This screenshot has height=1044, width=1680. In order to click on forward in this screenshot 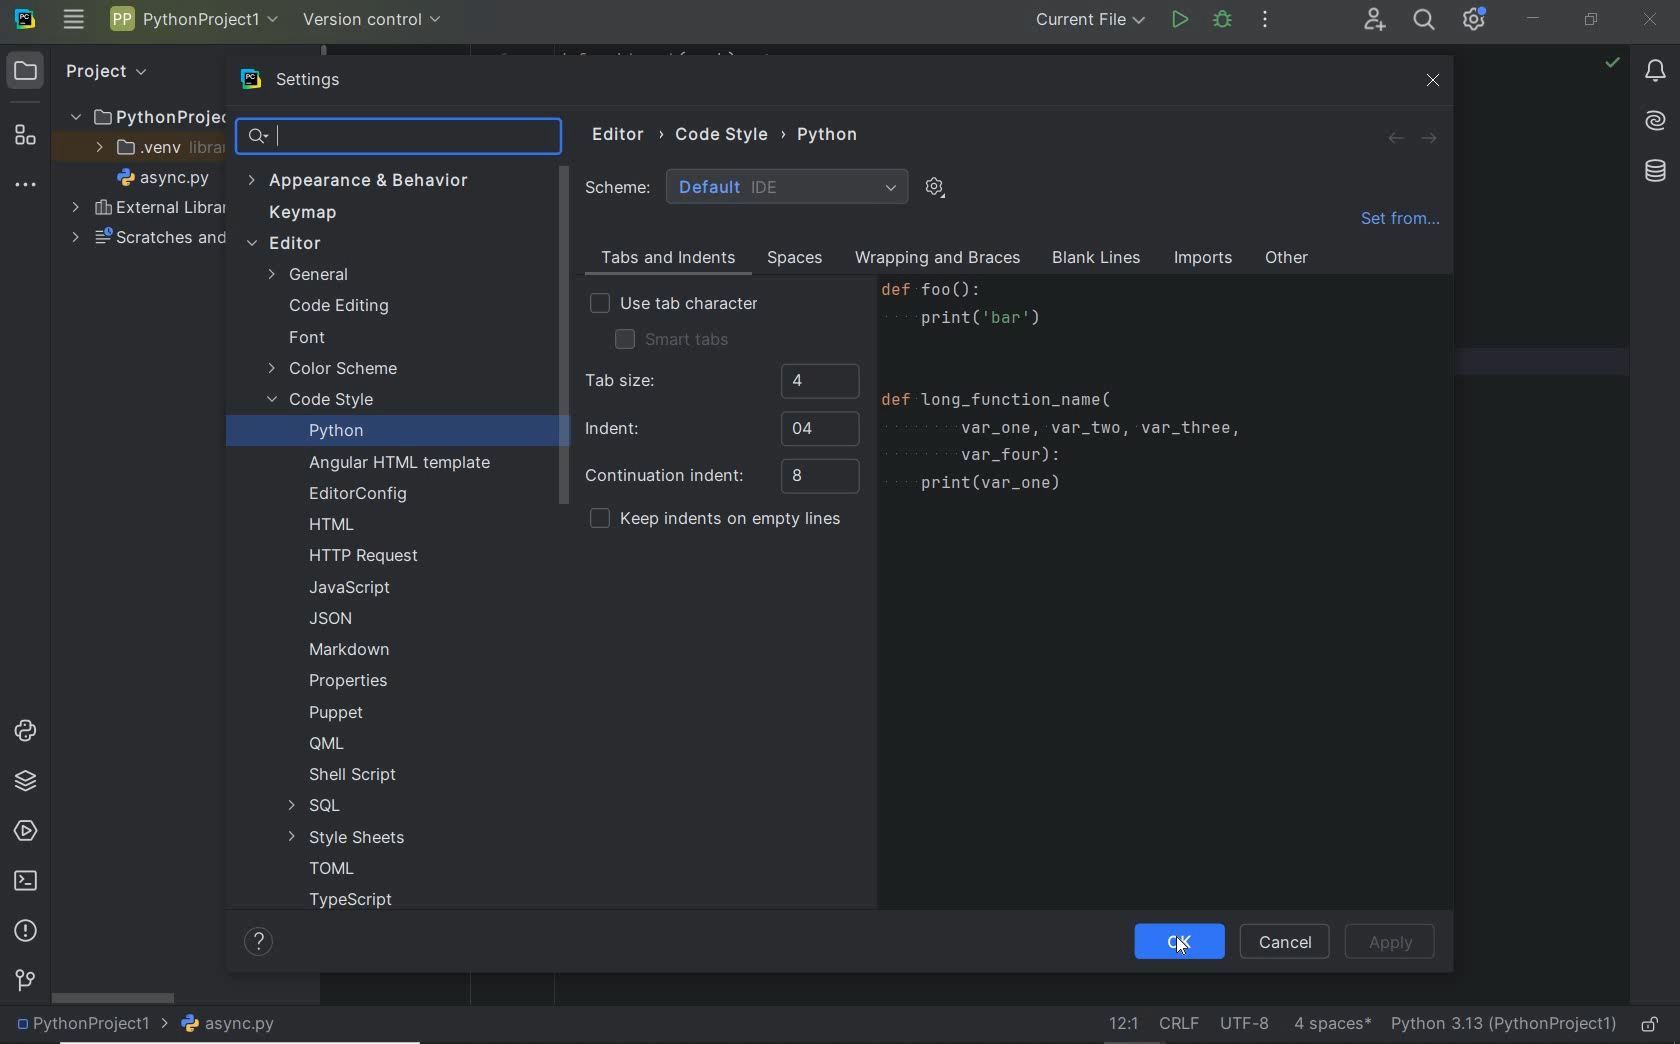, I will do `click(1426, 139)`.